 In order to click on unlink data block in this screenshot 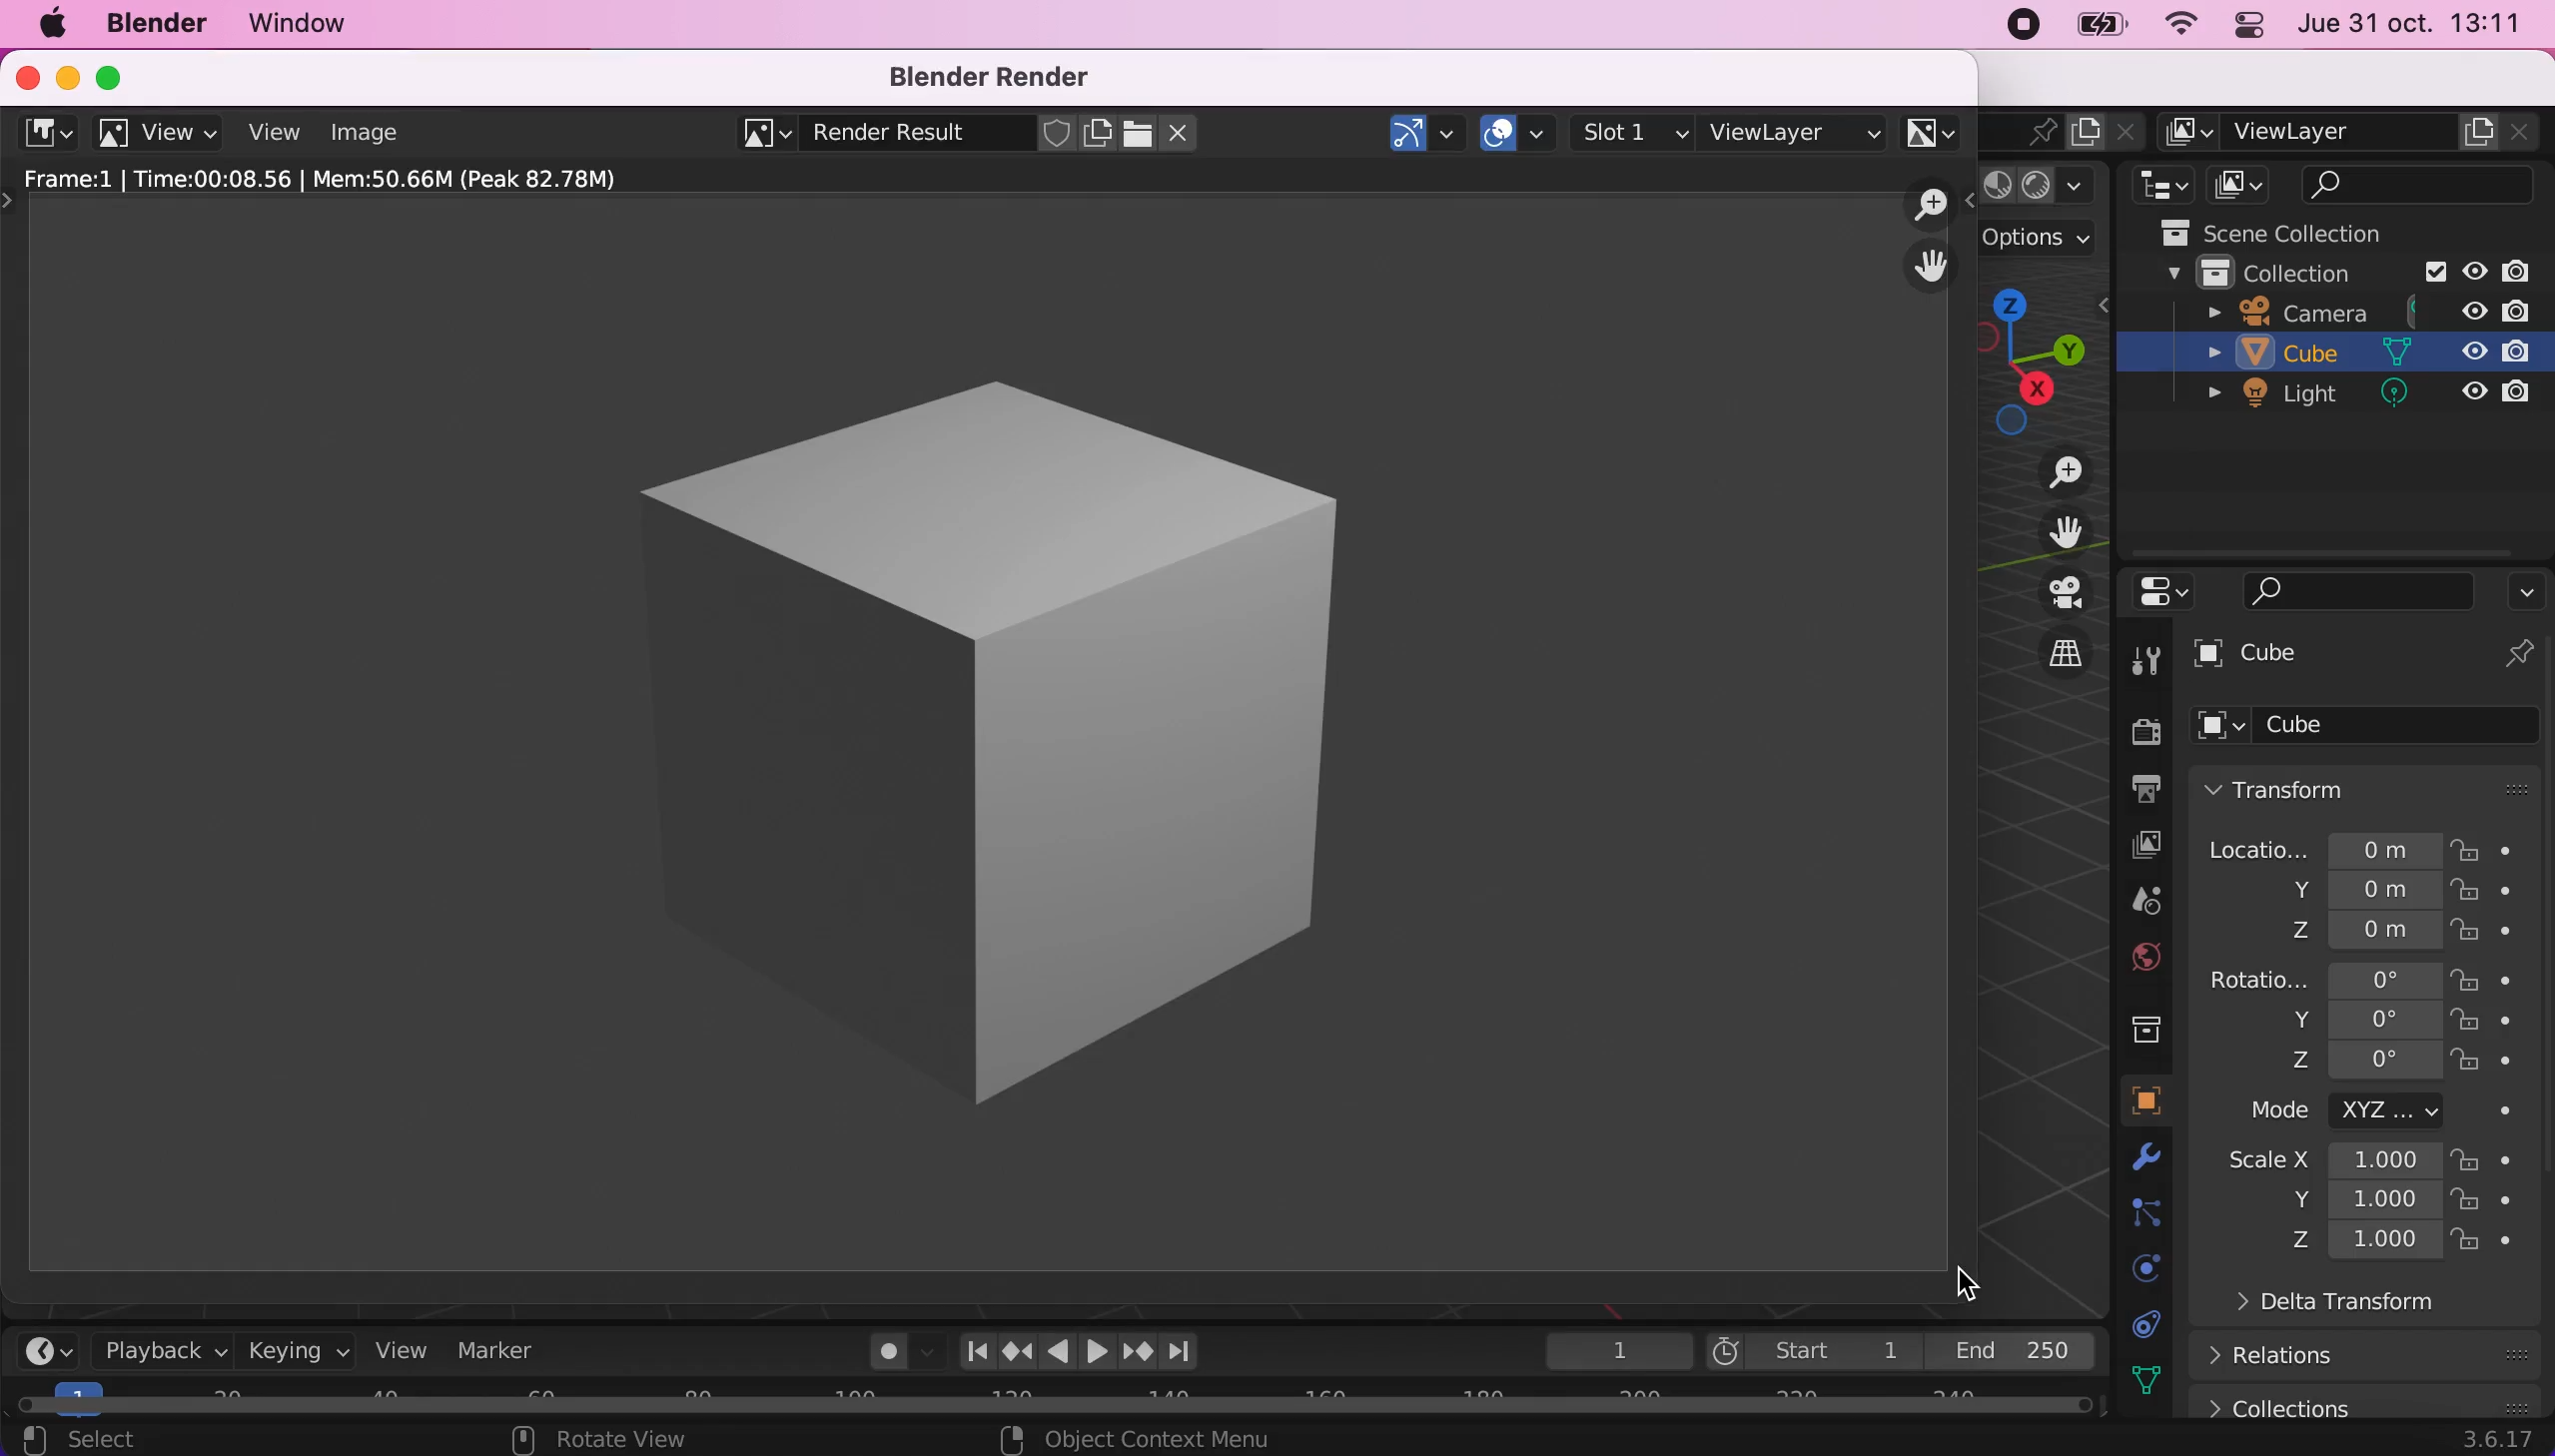, I will do `click(1185, 133)`.